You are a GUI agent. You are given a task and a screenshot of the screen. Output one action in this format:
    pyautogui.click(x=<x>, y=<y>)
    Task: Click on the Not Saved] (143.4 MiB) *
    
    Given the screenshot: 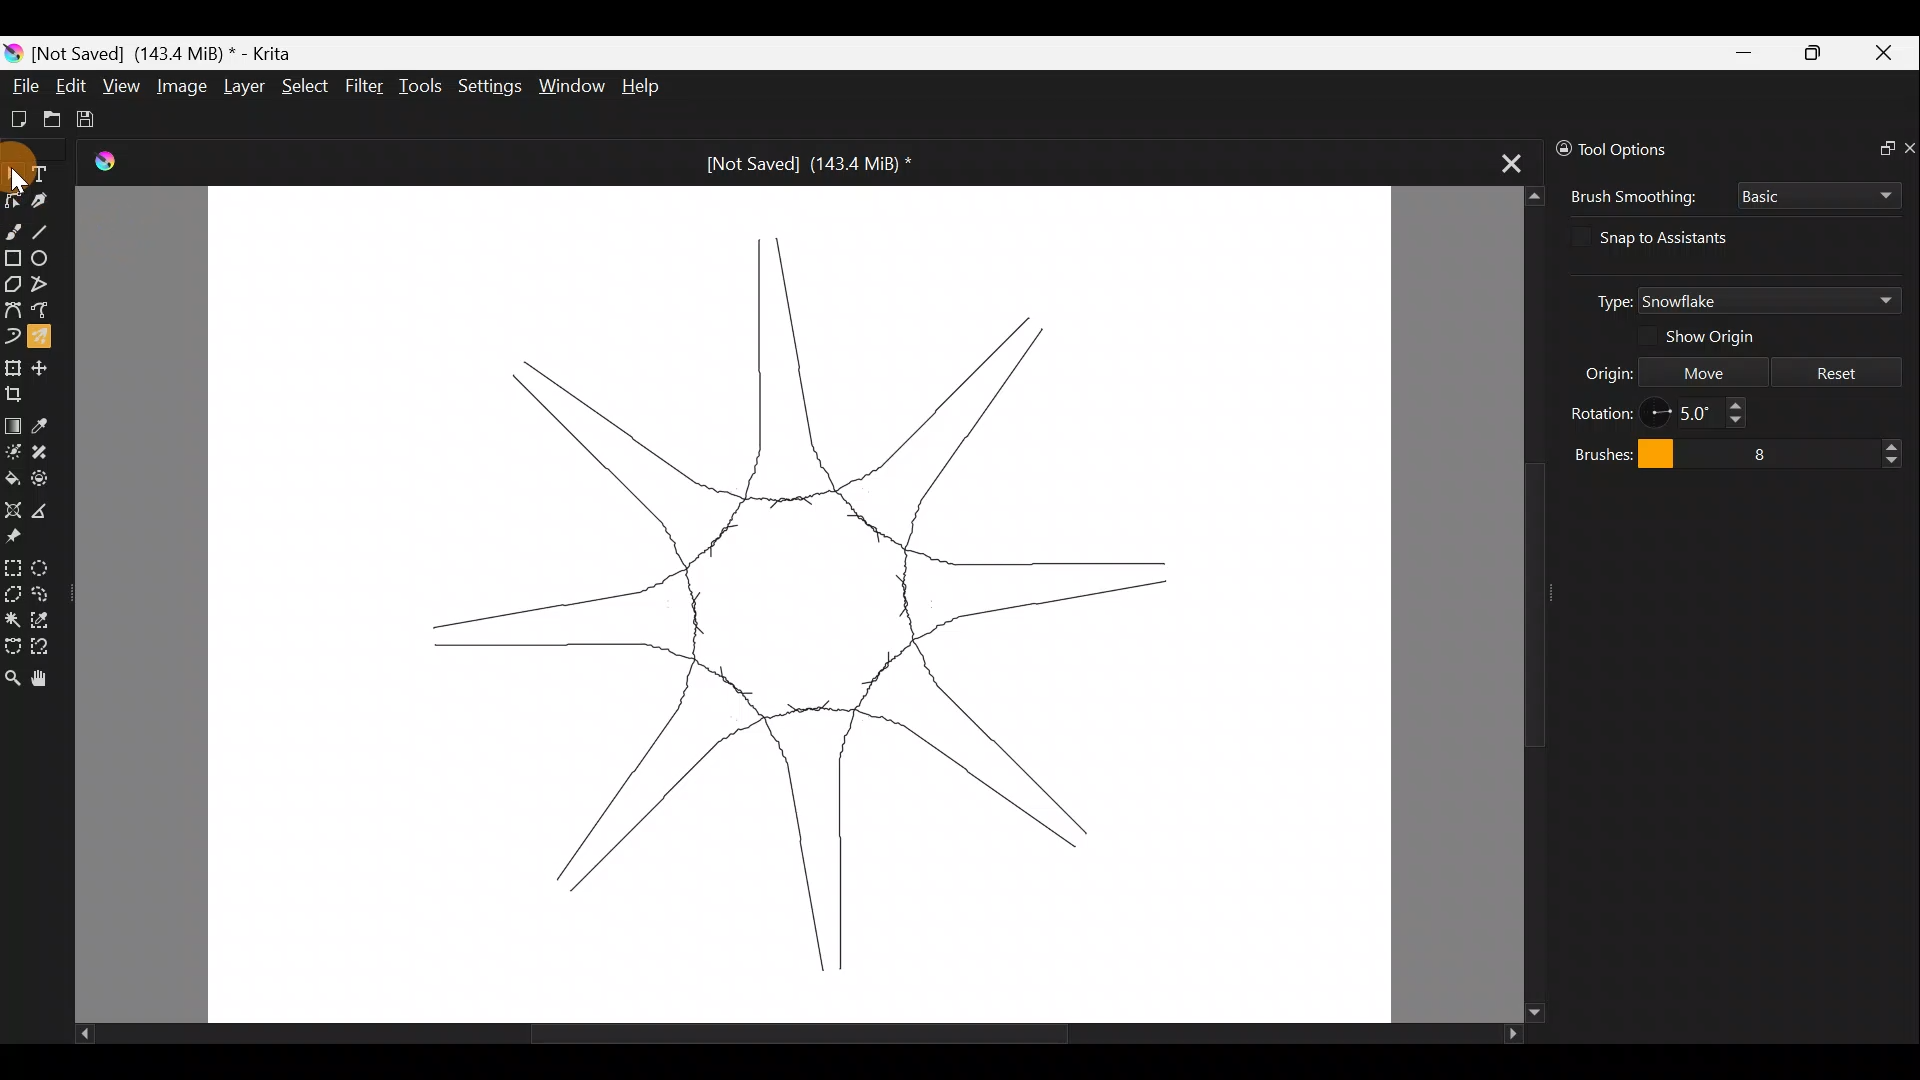 What is the action you would take?
    pyautogui.click(x=170, y=51)
    